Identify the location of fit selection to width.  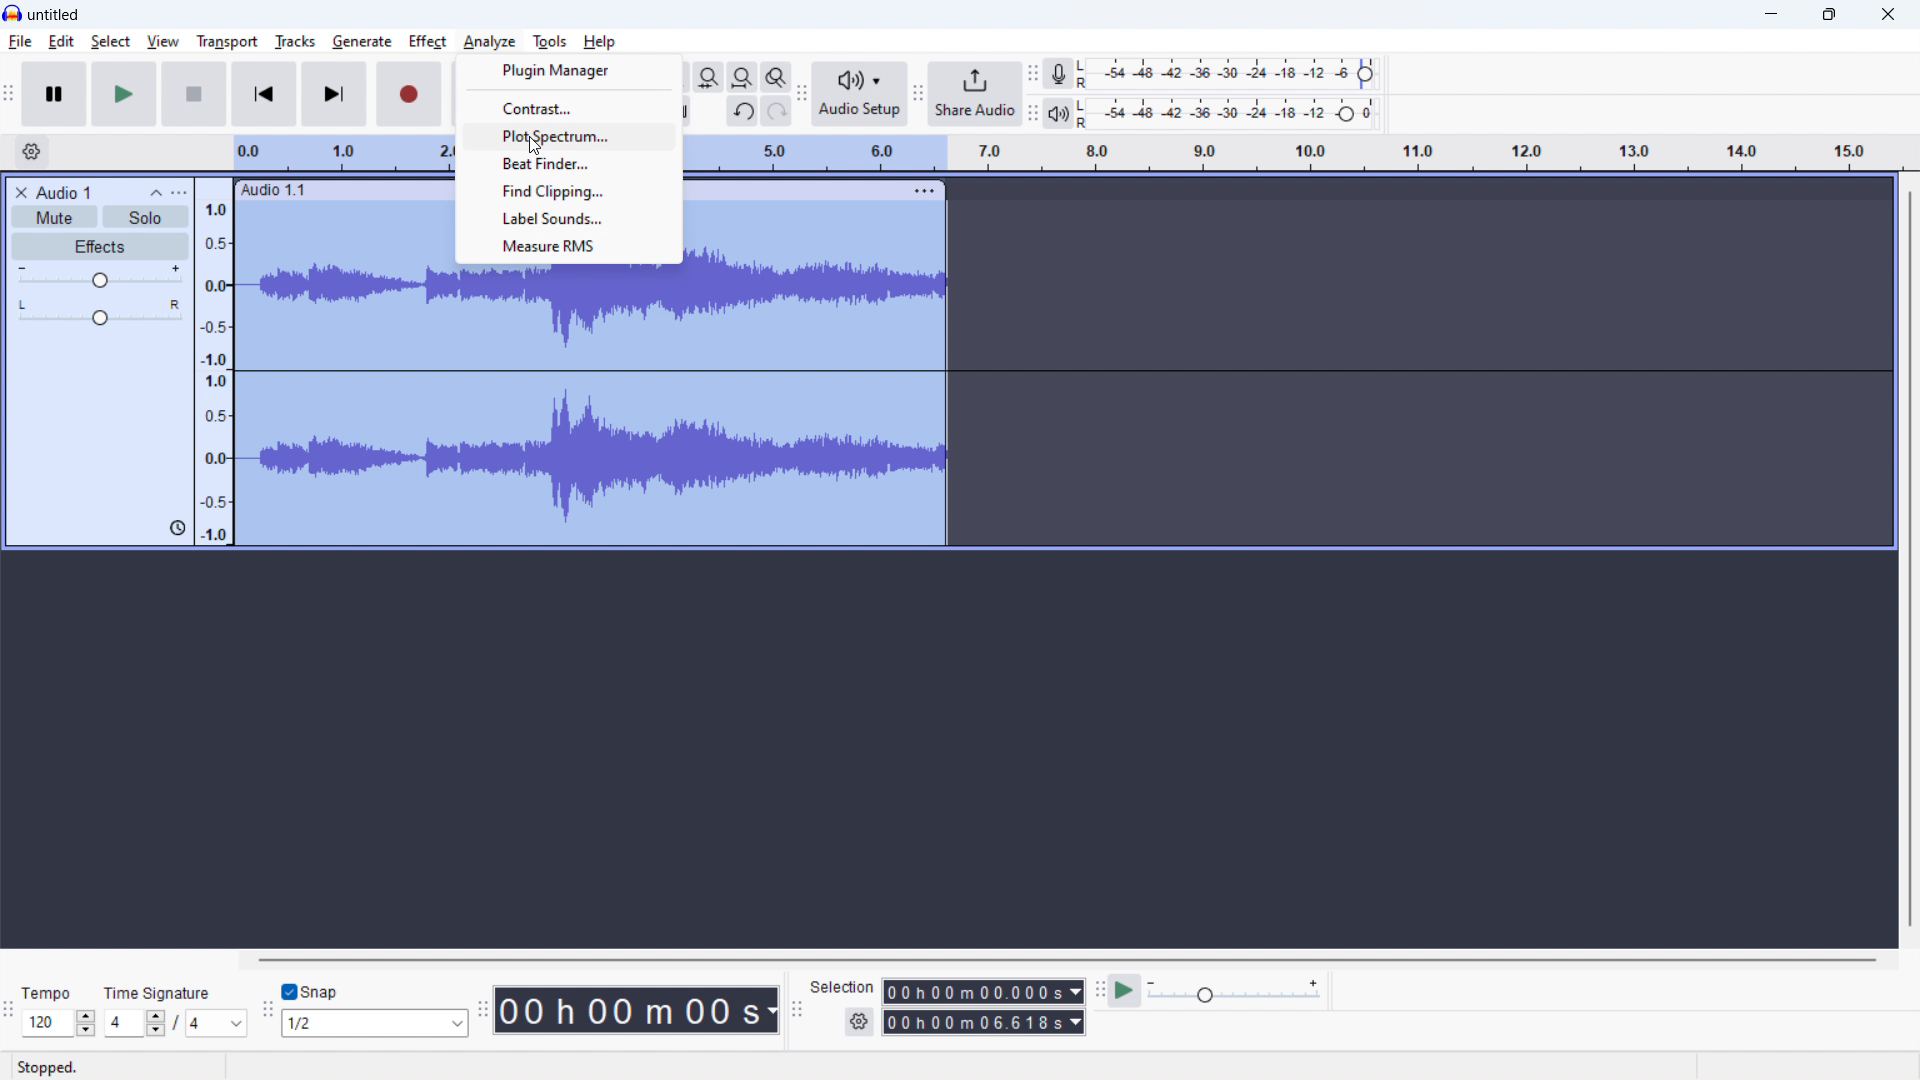
(709, 77).